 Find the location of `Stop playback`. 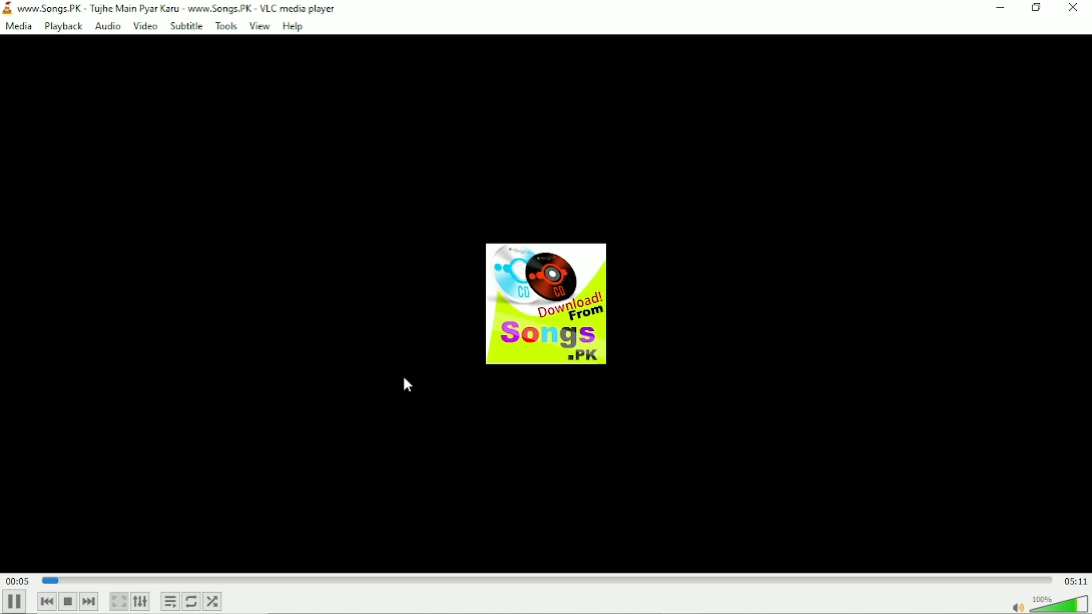

Stop playback is located at coordinates (68, 601).